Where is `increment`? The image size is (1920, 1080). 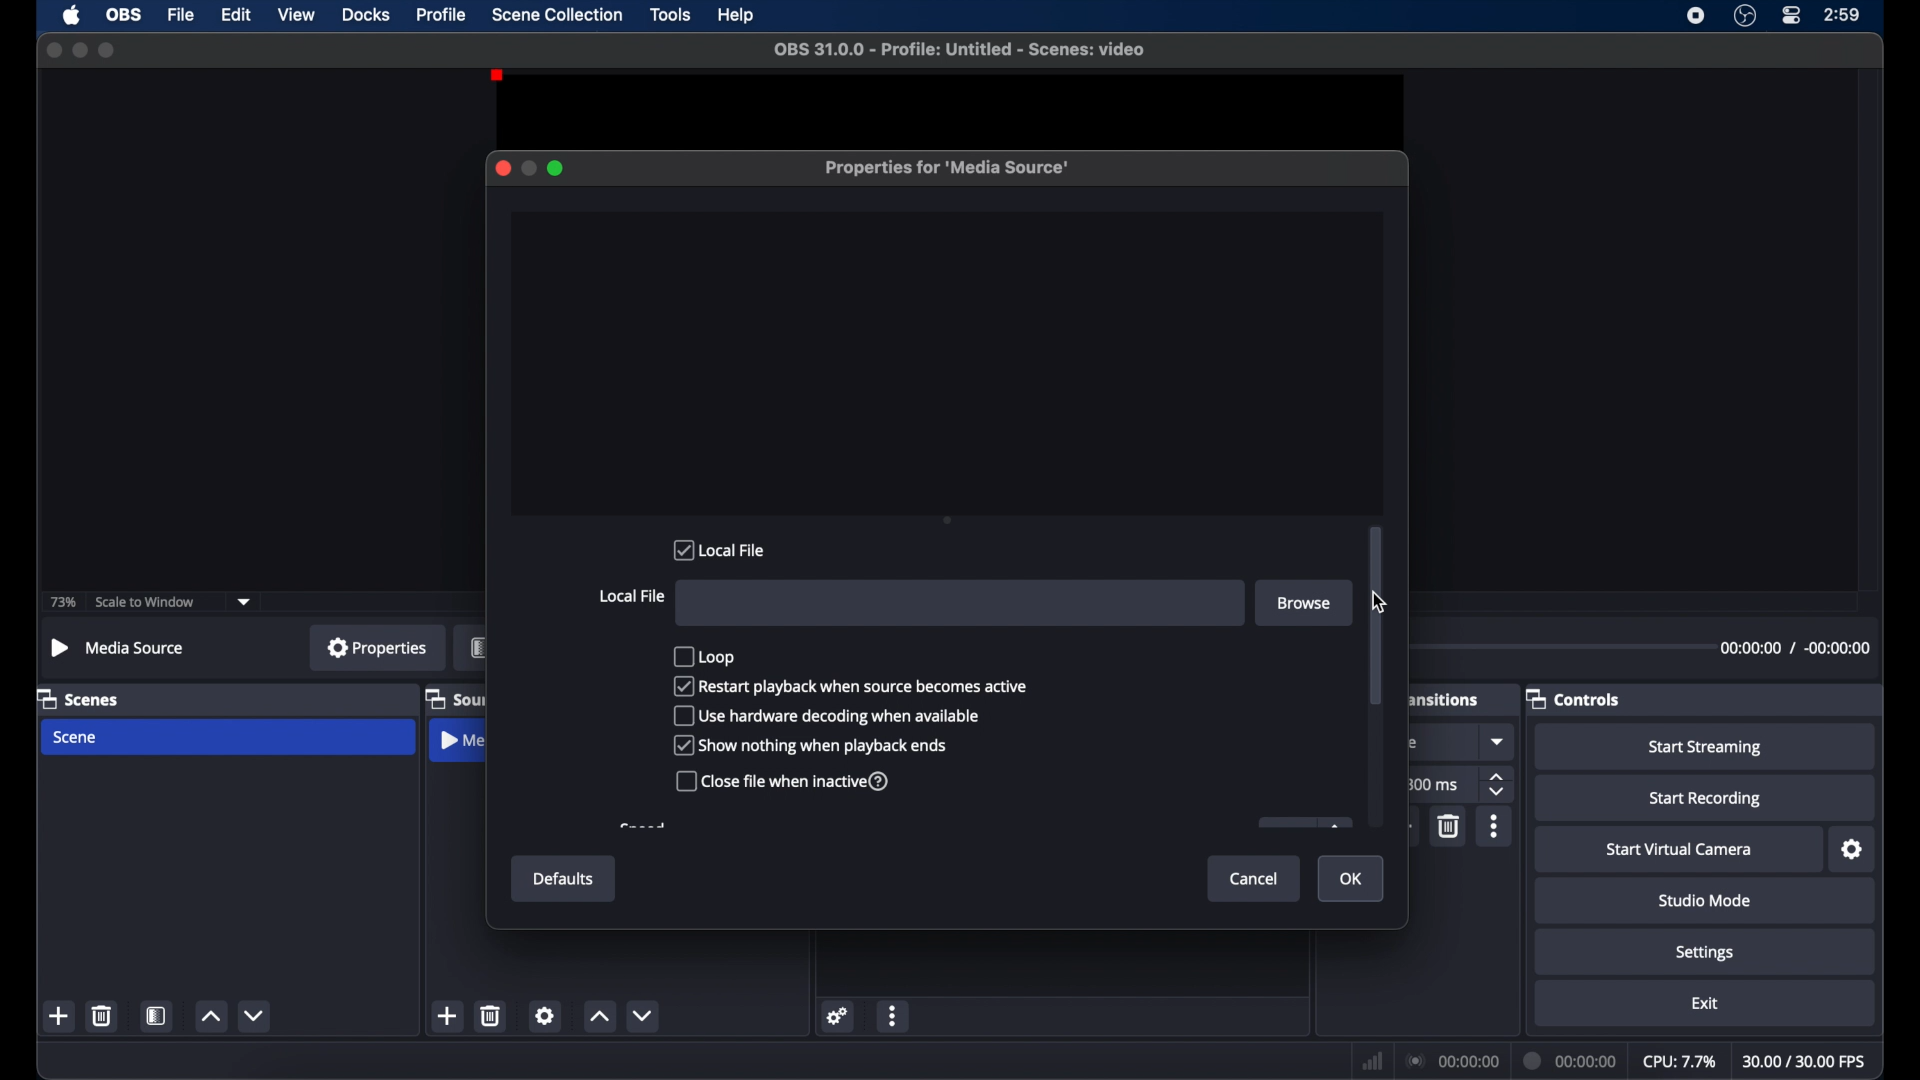 increment is located at coordinates (211, 1017).